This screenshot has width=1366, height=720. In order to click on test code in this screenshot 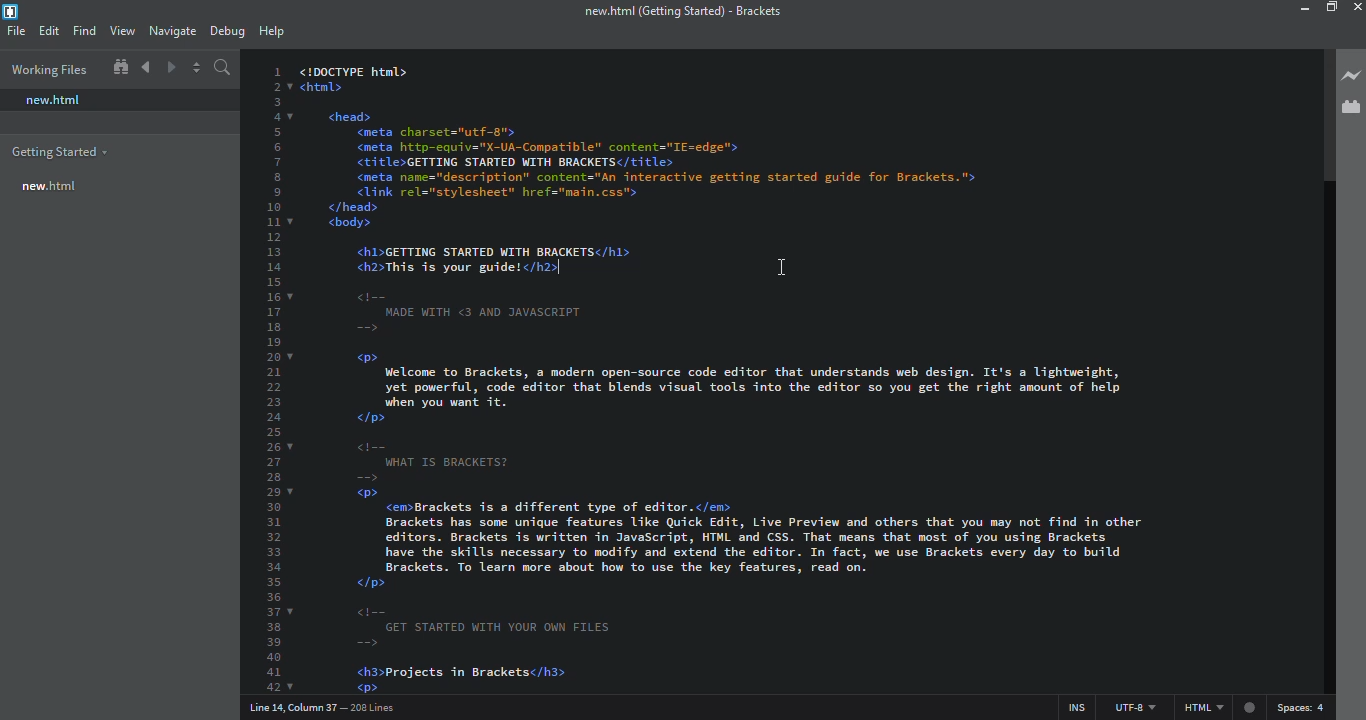, I will do `click(498, 251)`.